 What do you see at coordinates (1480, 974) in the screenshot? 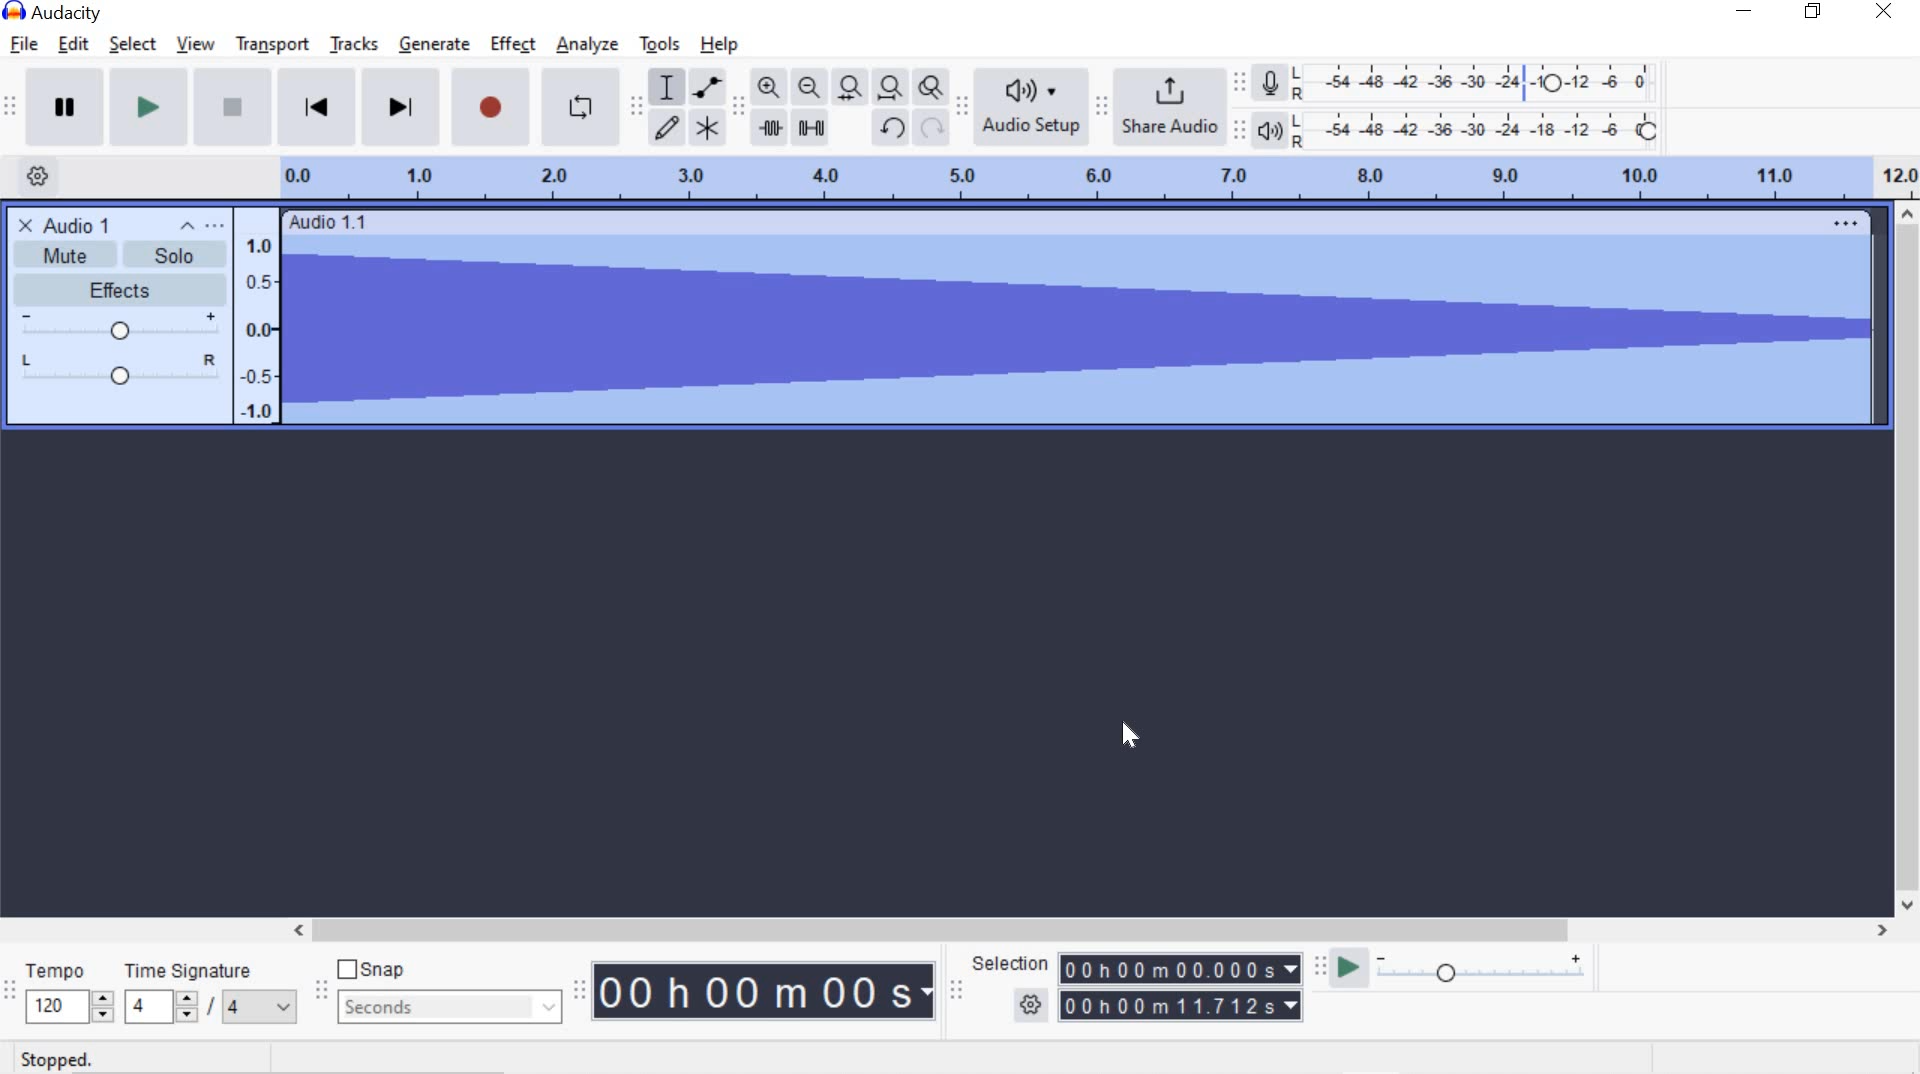
I see `Playback speed` at bounding box center [1480, 974].